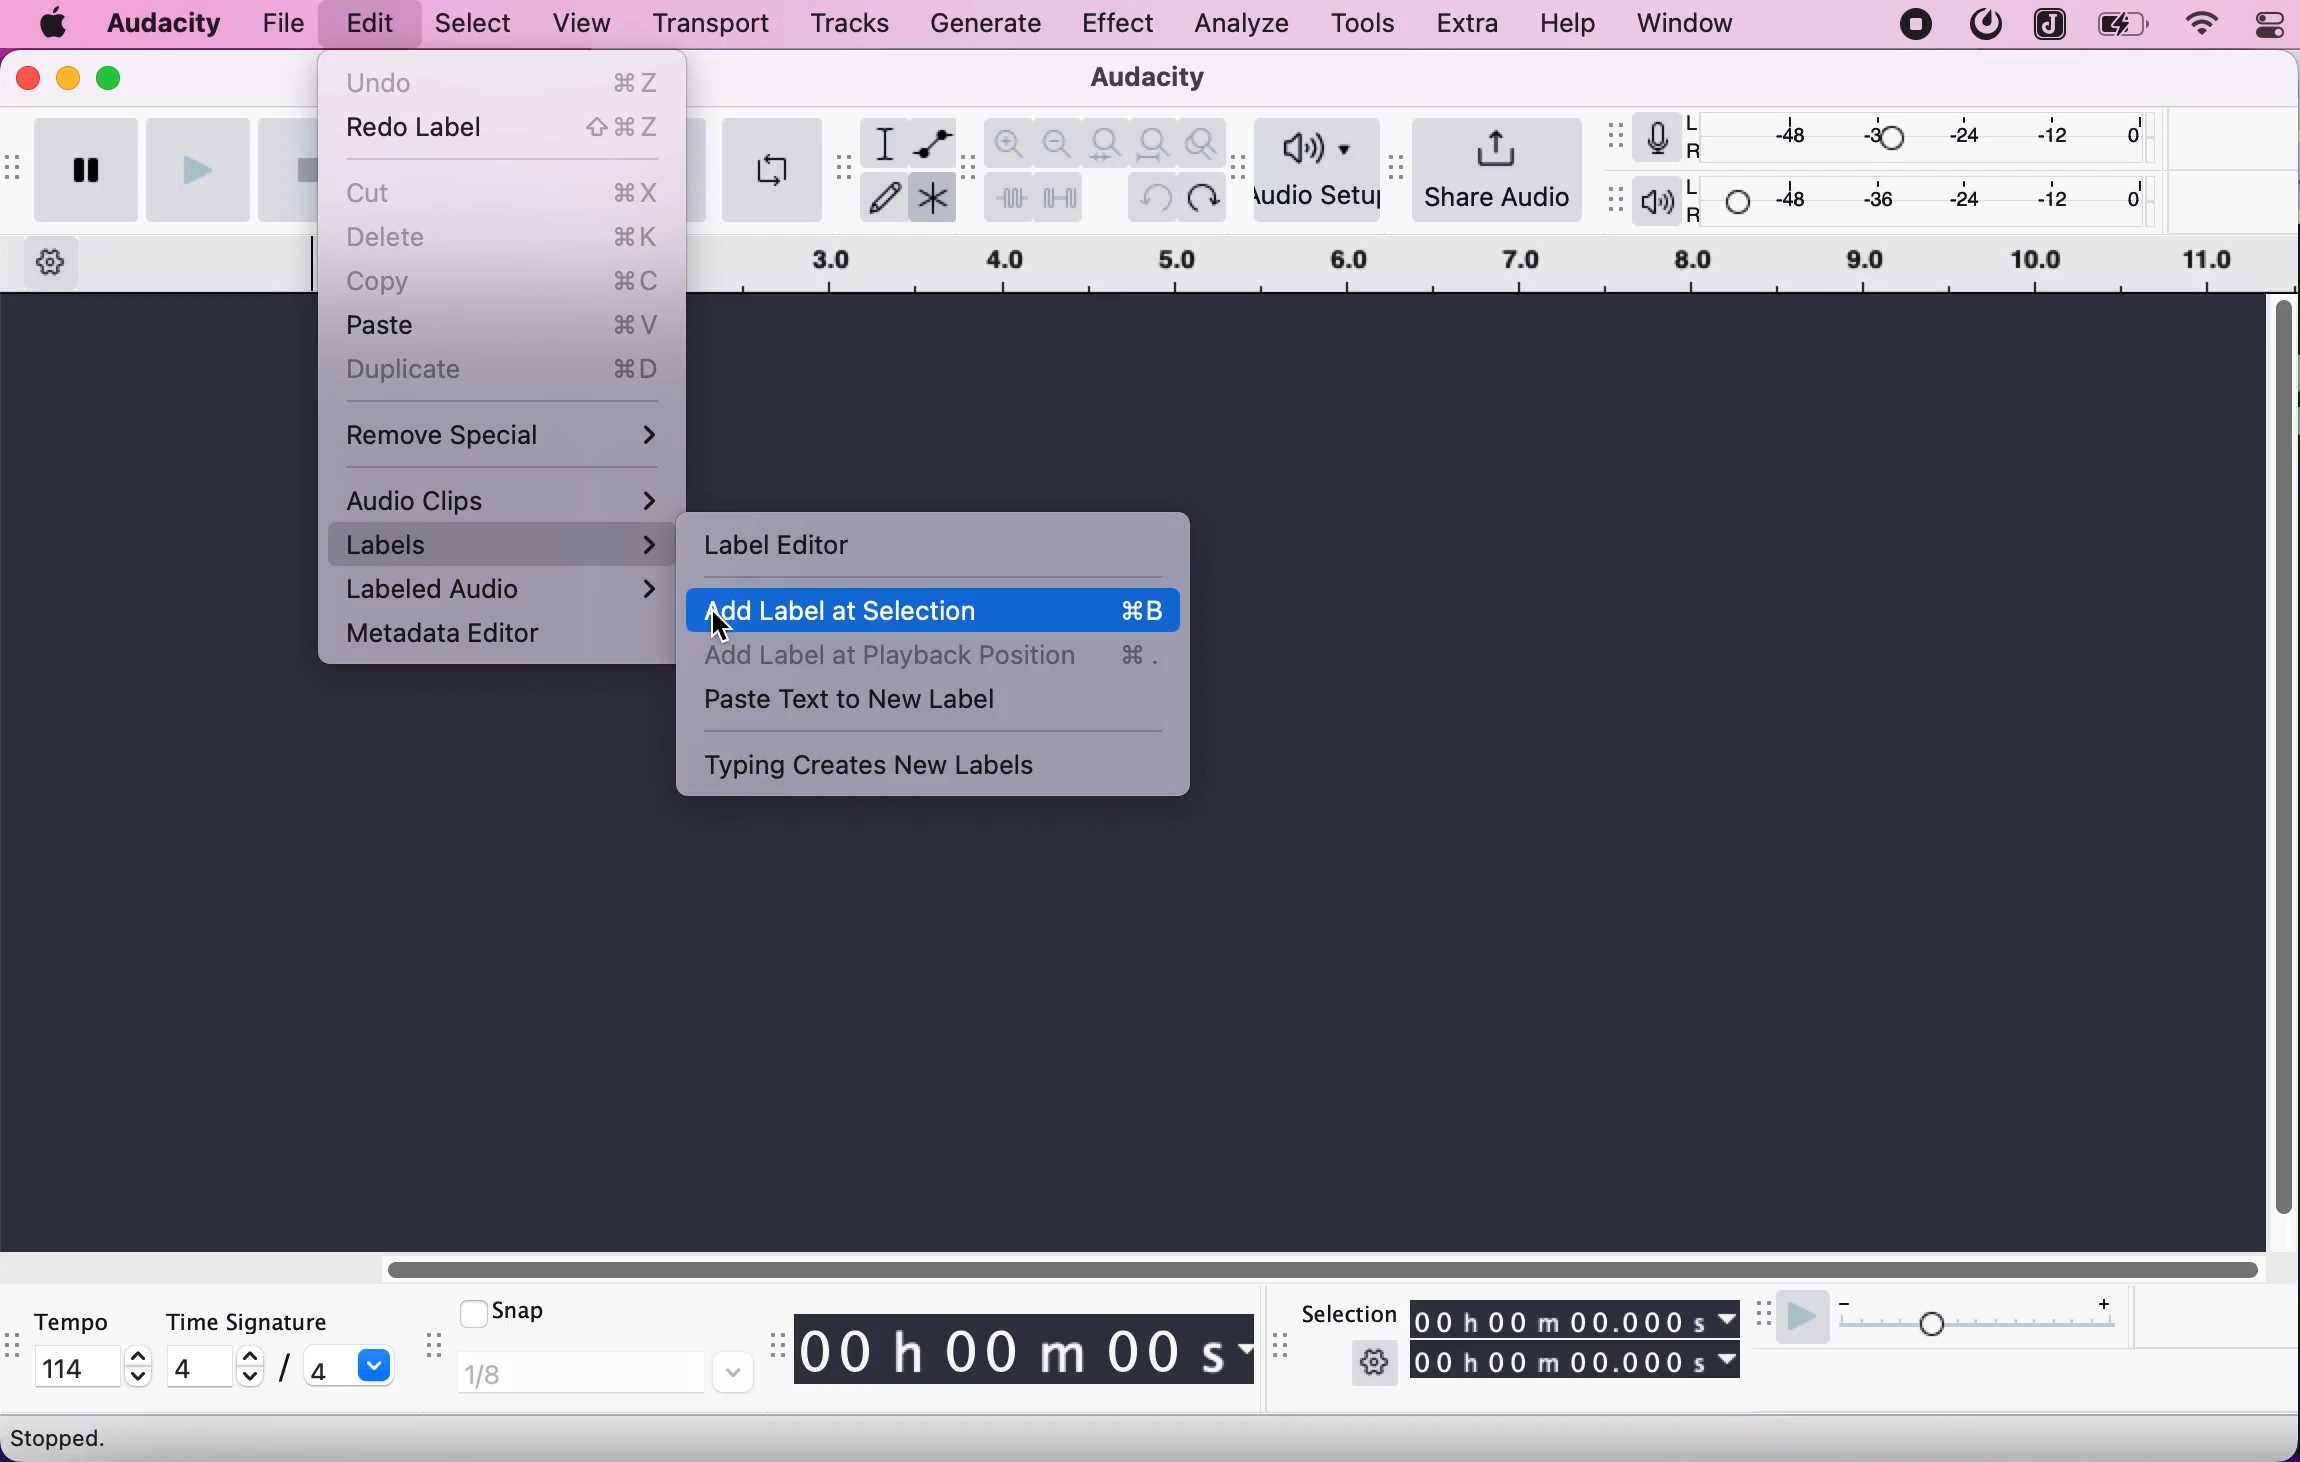  What do you see at coordinates (1308, 1269) in the screenshot?
I see `horizontal slider` at bounding box center [1308, 1269].